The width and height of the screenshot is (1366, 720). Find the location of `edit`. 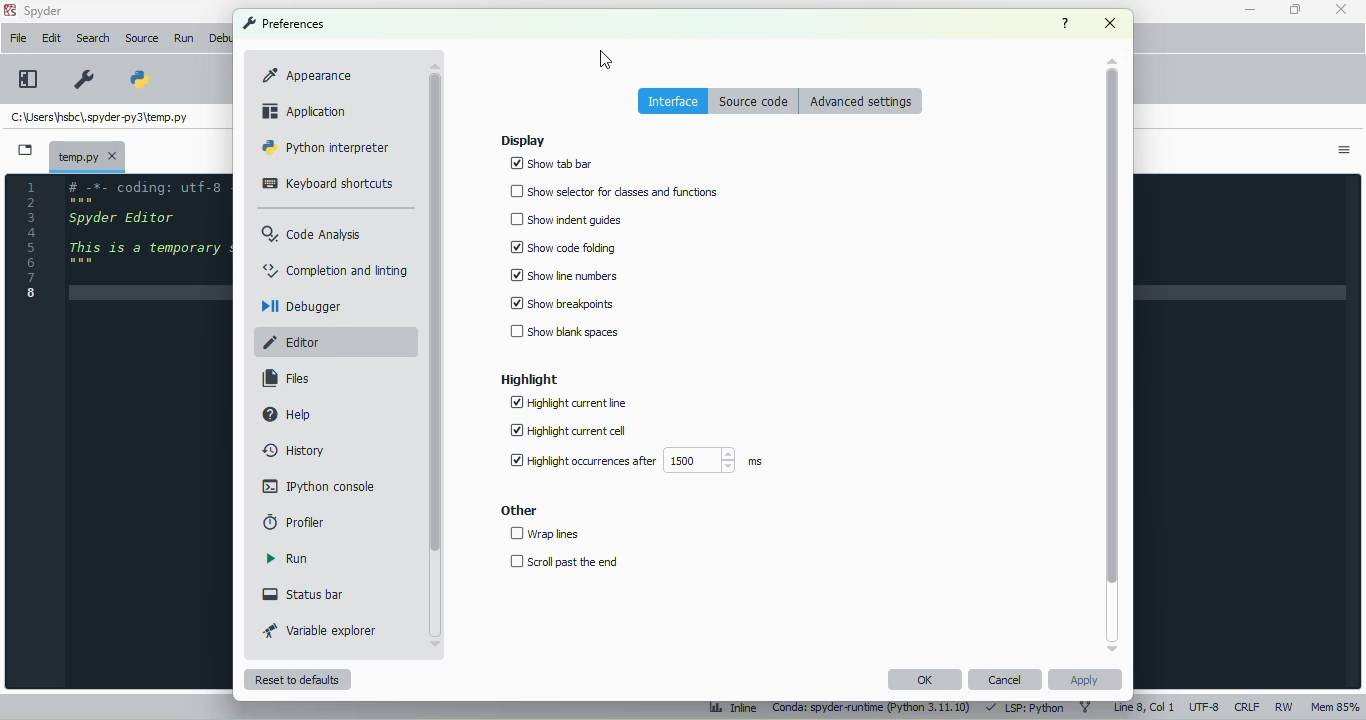

edit is located at coordinates (52, 38).